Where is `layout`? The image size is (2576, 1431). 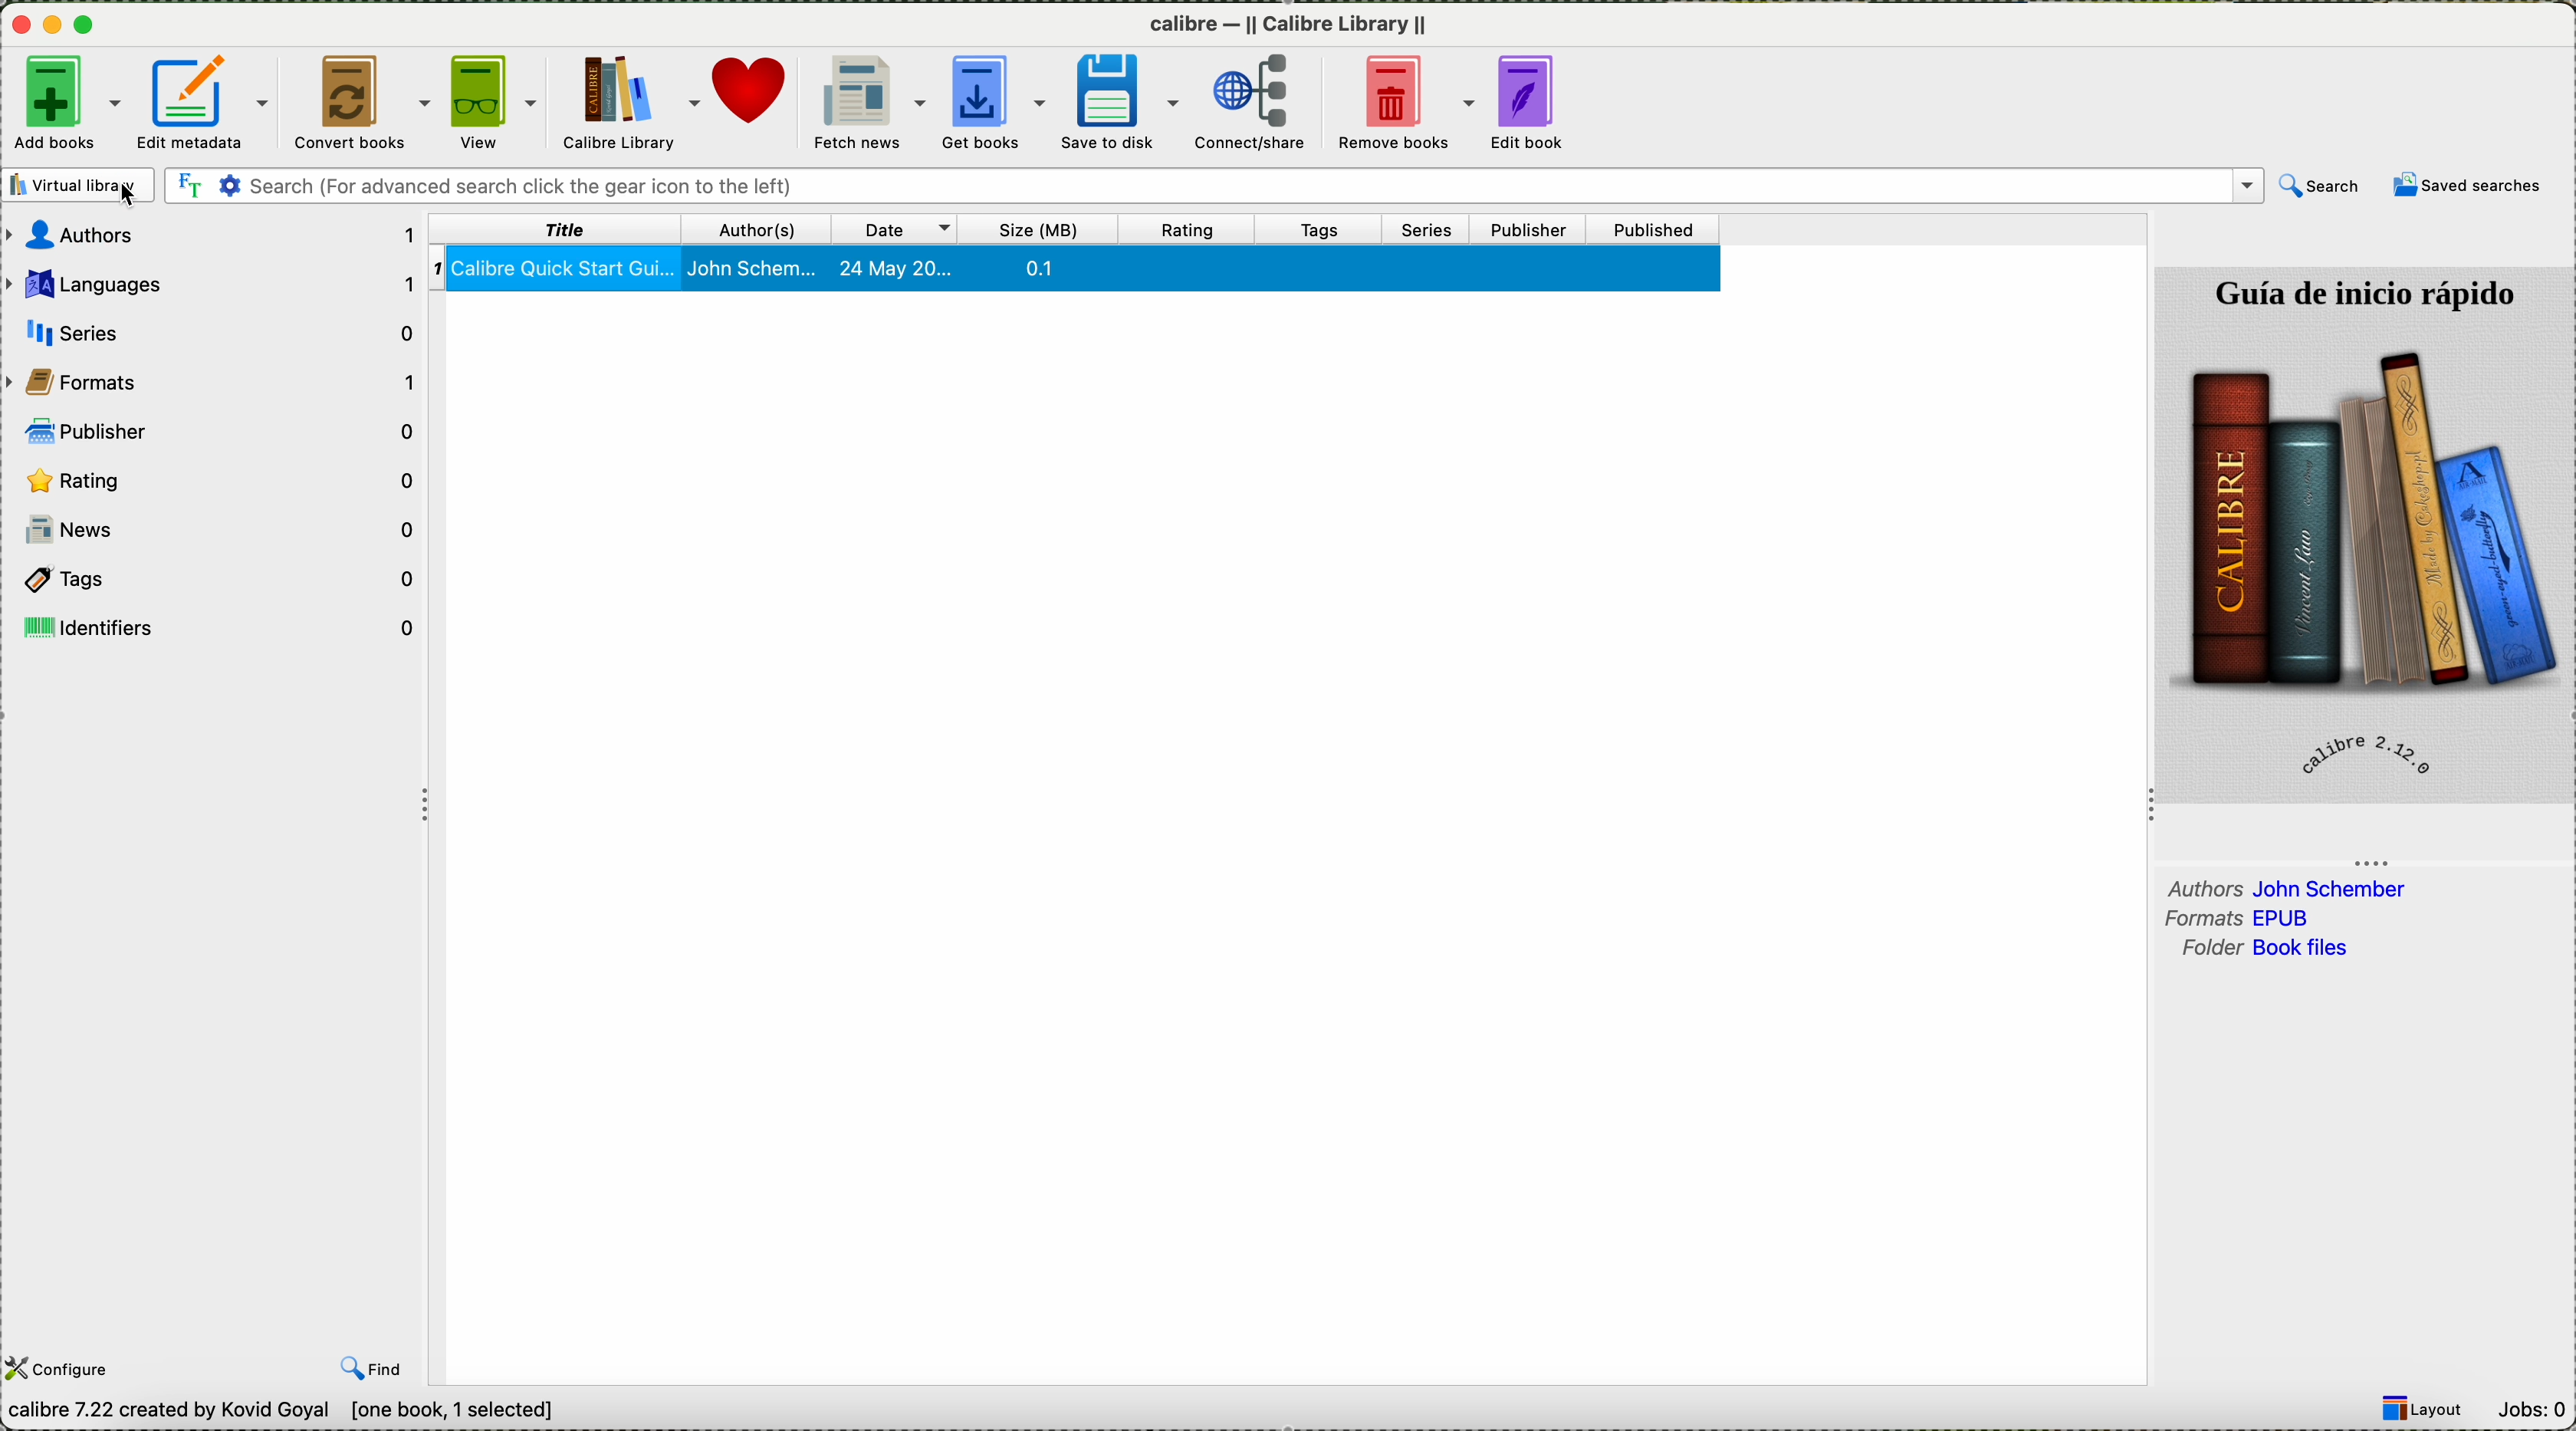 layout is located at coordinates (2429, 1409).